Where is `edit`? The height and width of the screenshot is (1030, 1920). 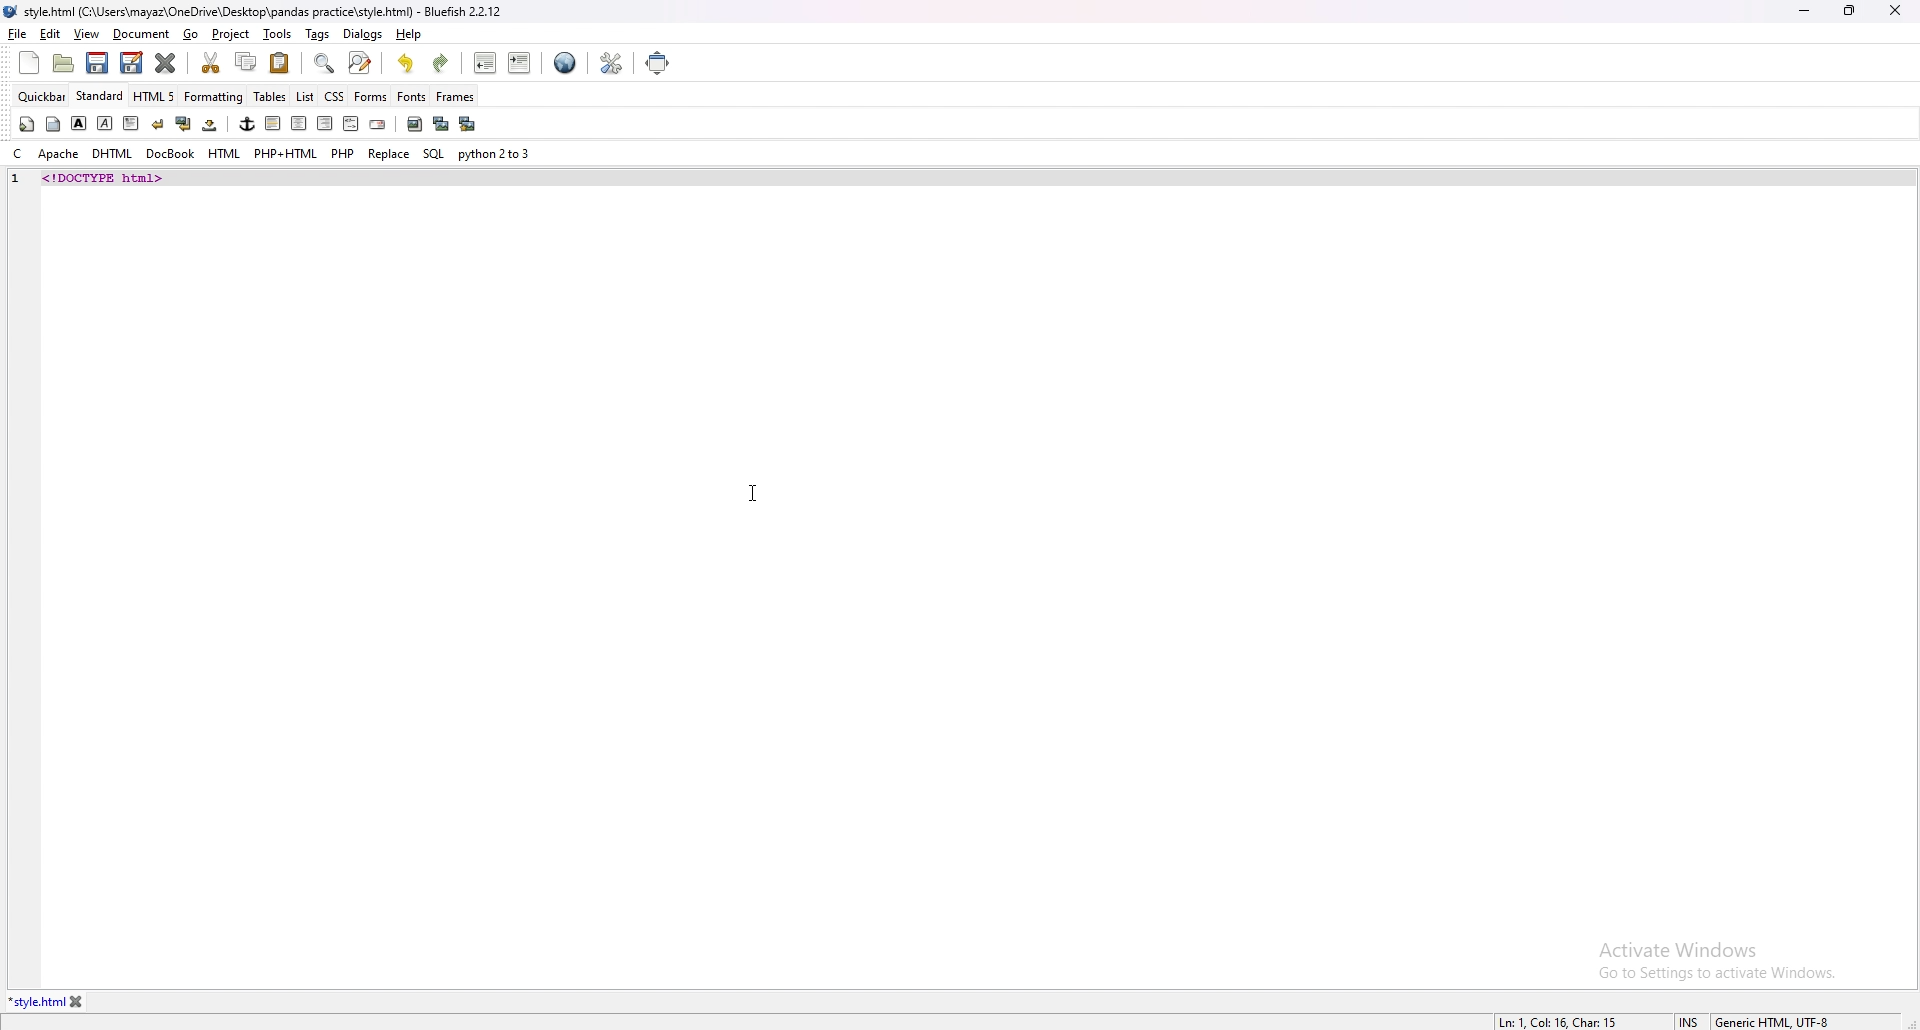 edit is located at coordinates (51, 34).